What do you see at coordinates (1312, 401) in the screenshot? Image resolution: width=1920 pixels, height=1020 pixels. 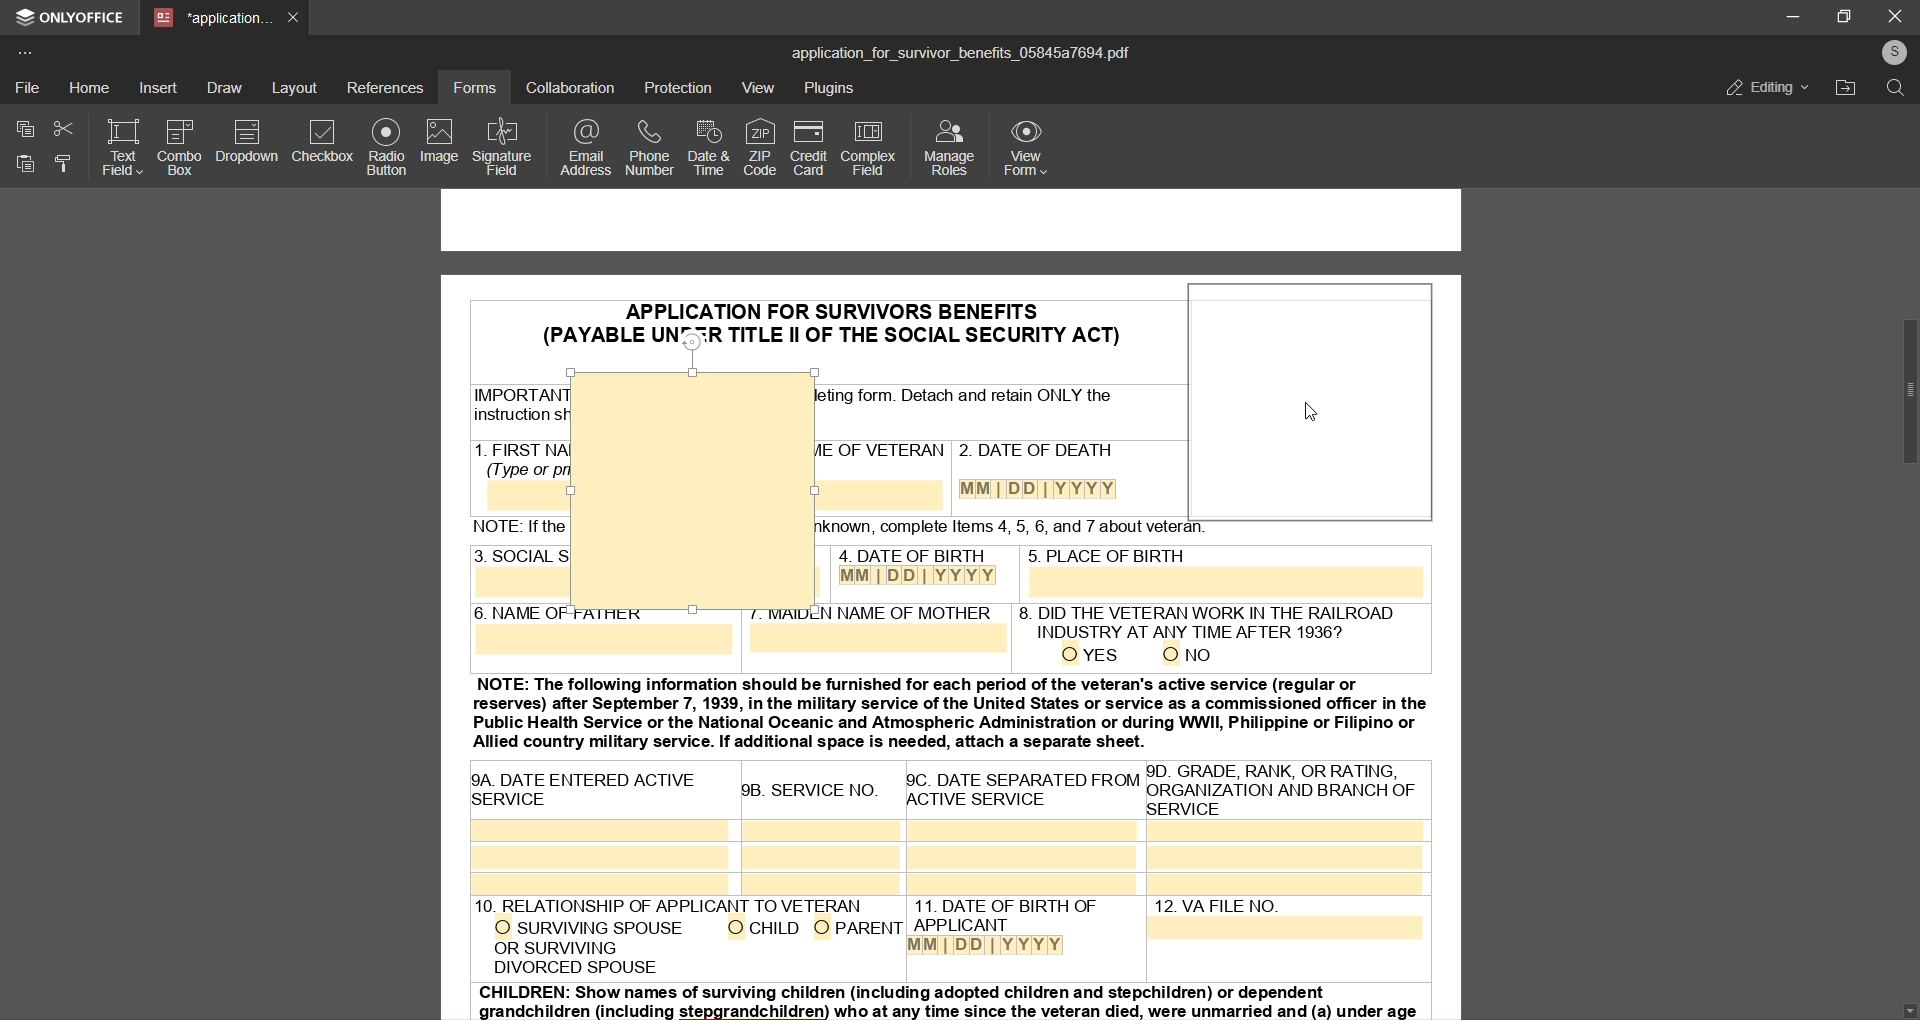 I see `repositioned box` at bounding box center [1312, 401].